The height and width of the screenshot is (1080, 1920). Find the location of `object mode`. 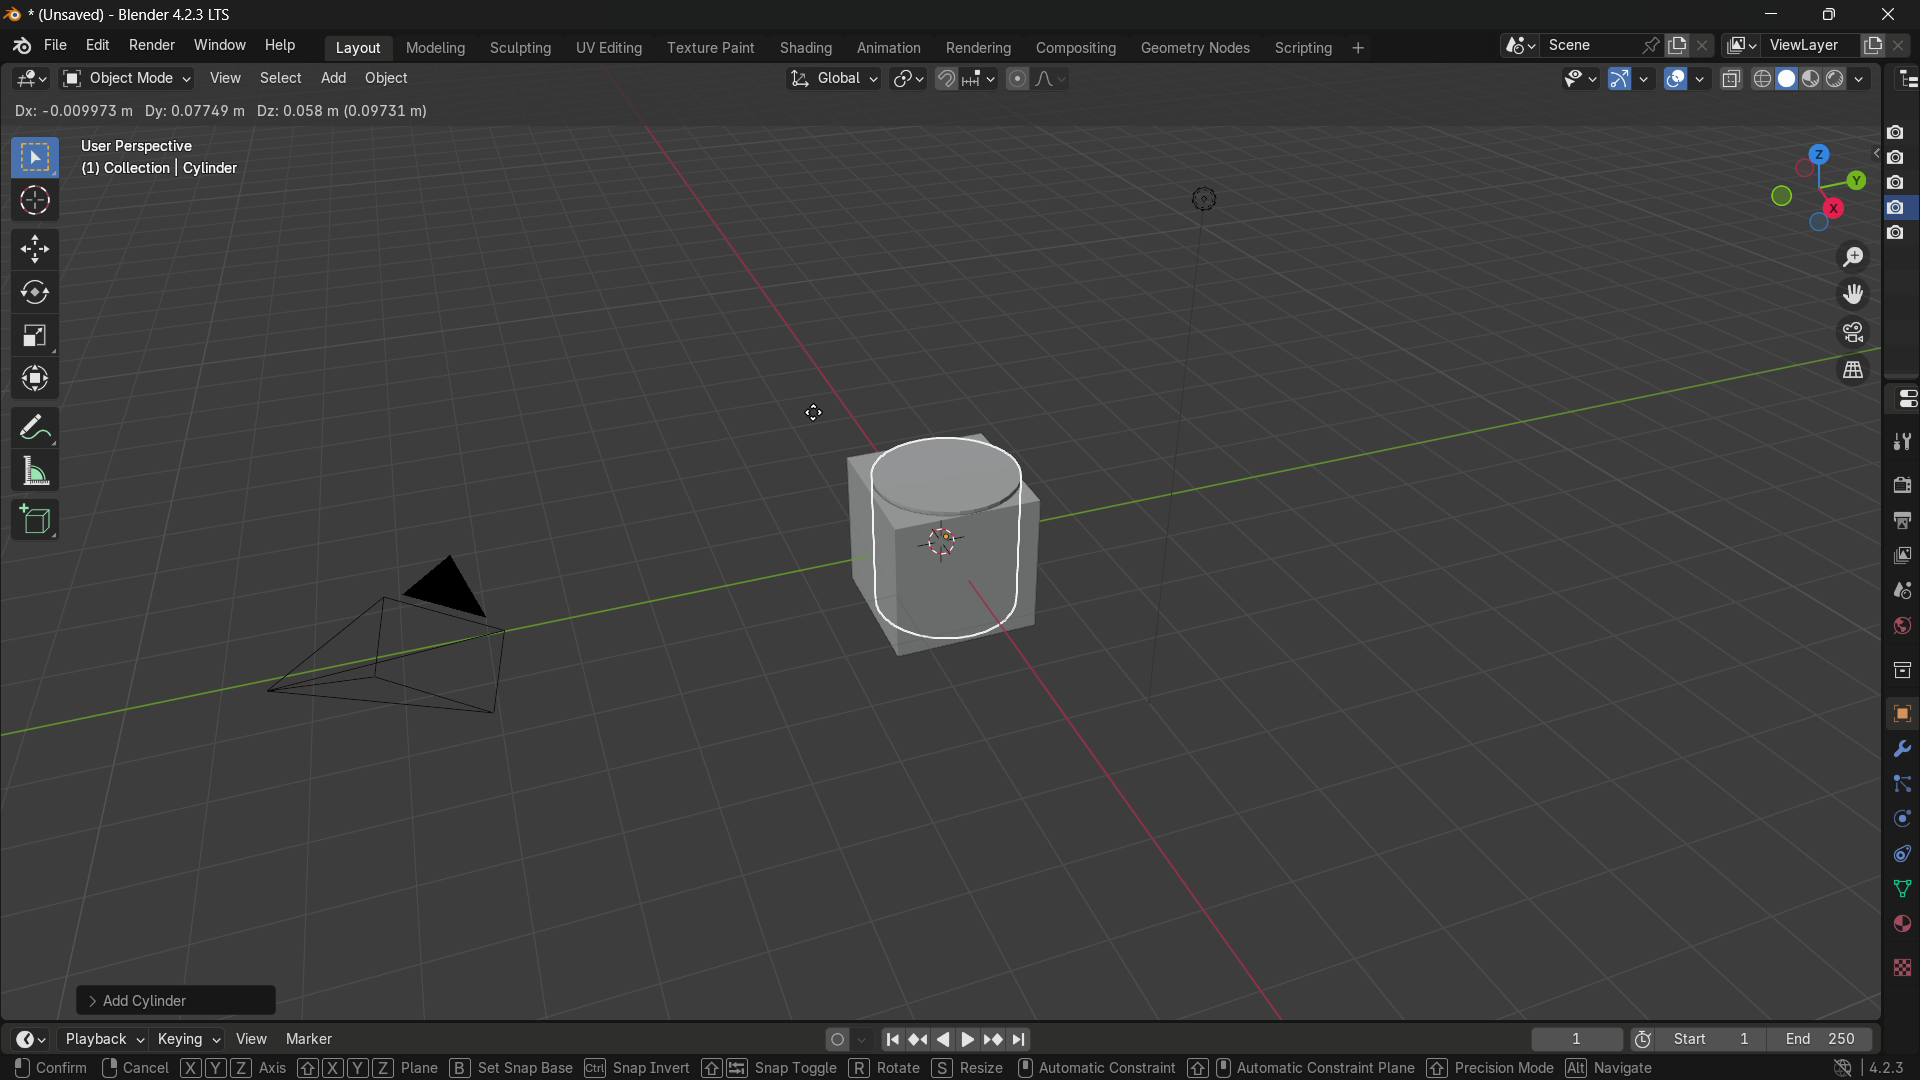

object mode is located at coordinates (125, 78).